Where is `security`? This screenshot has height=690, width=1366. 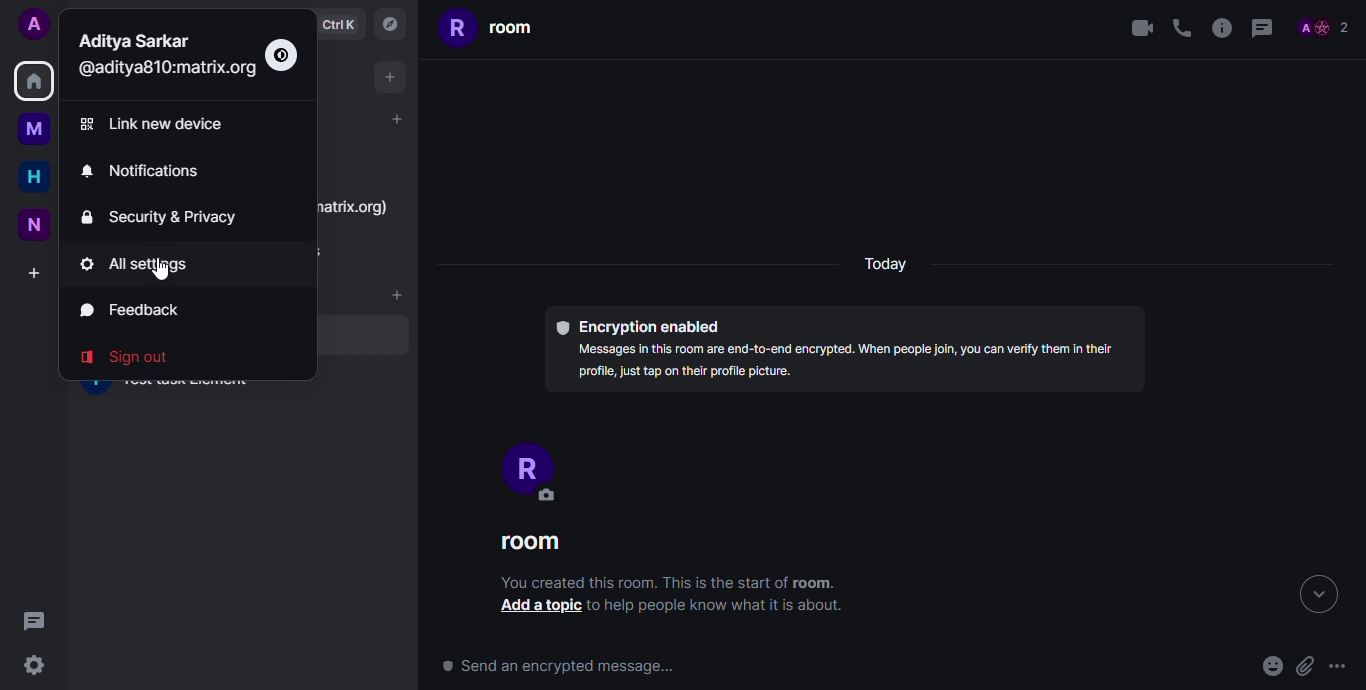
security is located at coordinates (167, 217).